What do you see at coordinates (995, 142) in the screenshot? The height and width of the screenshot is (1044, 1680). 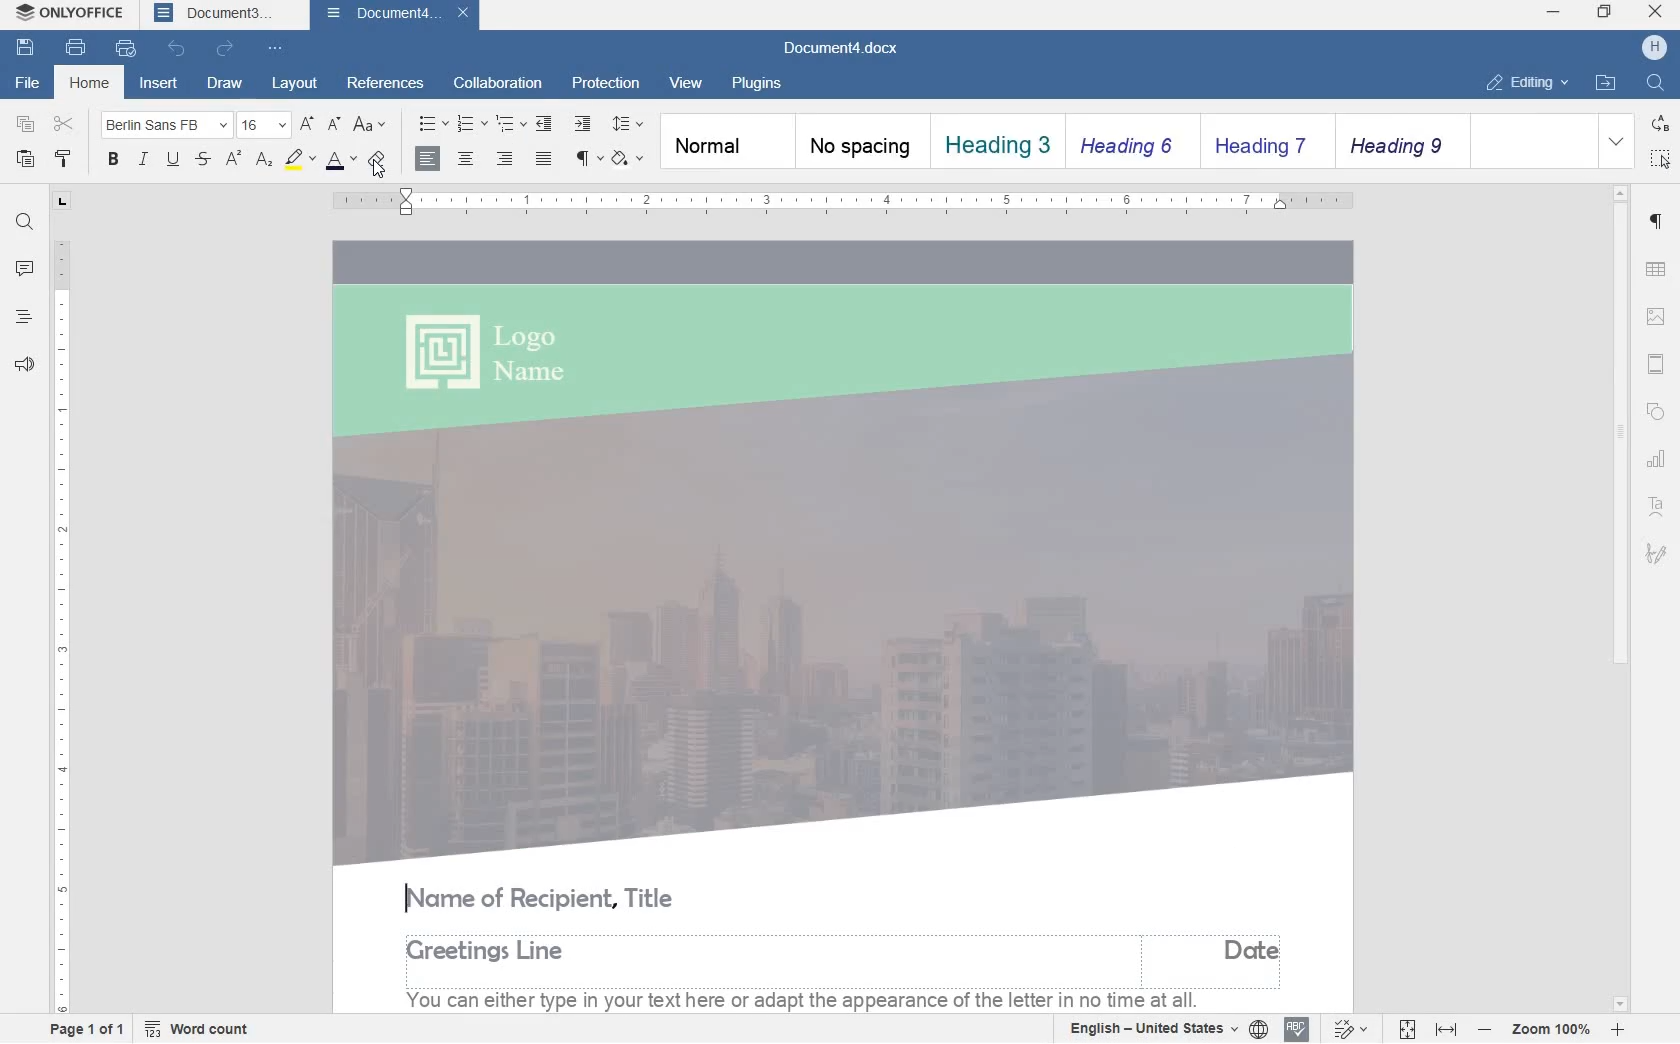 I see `heading 1` at bounding box center [995, 142].